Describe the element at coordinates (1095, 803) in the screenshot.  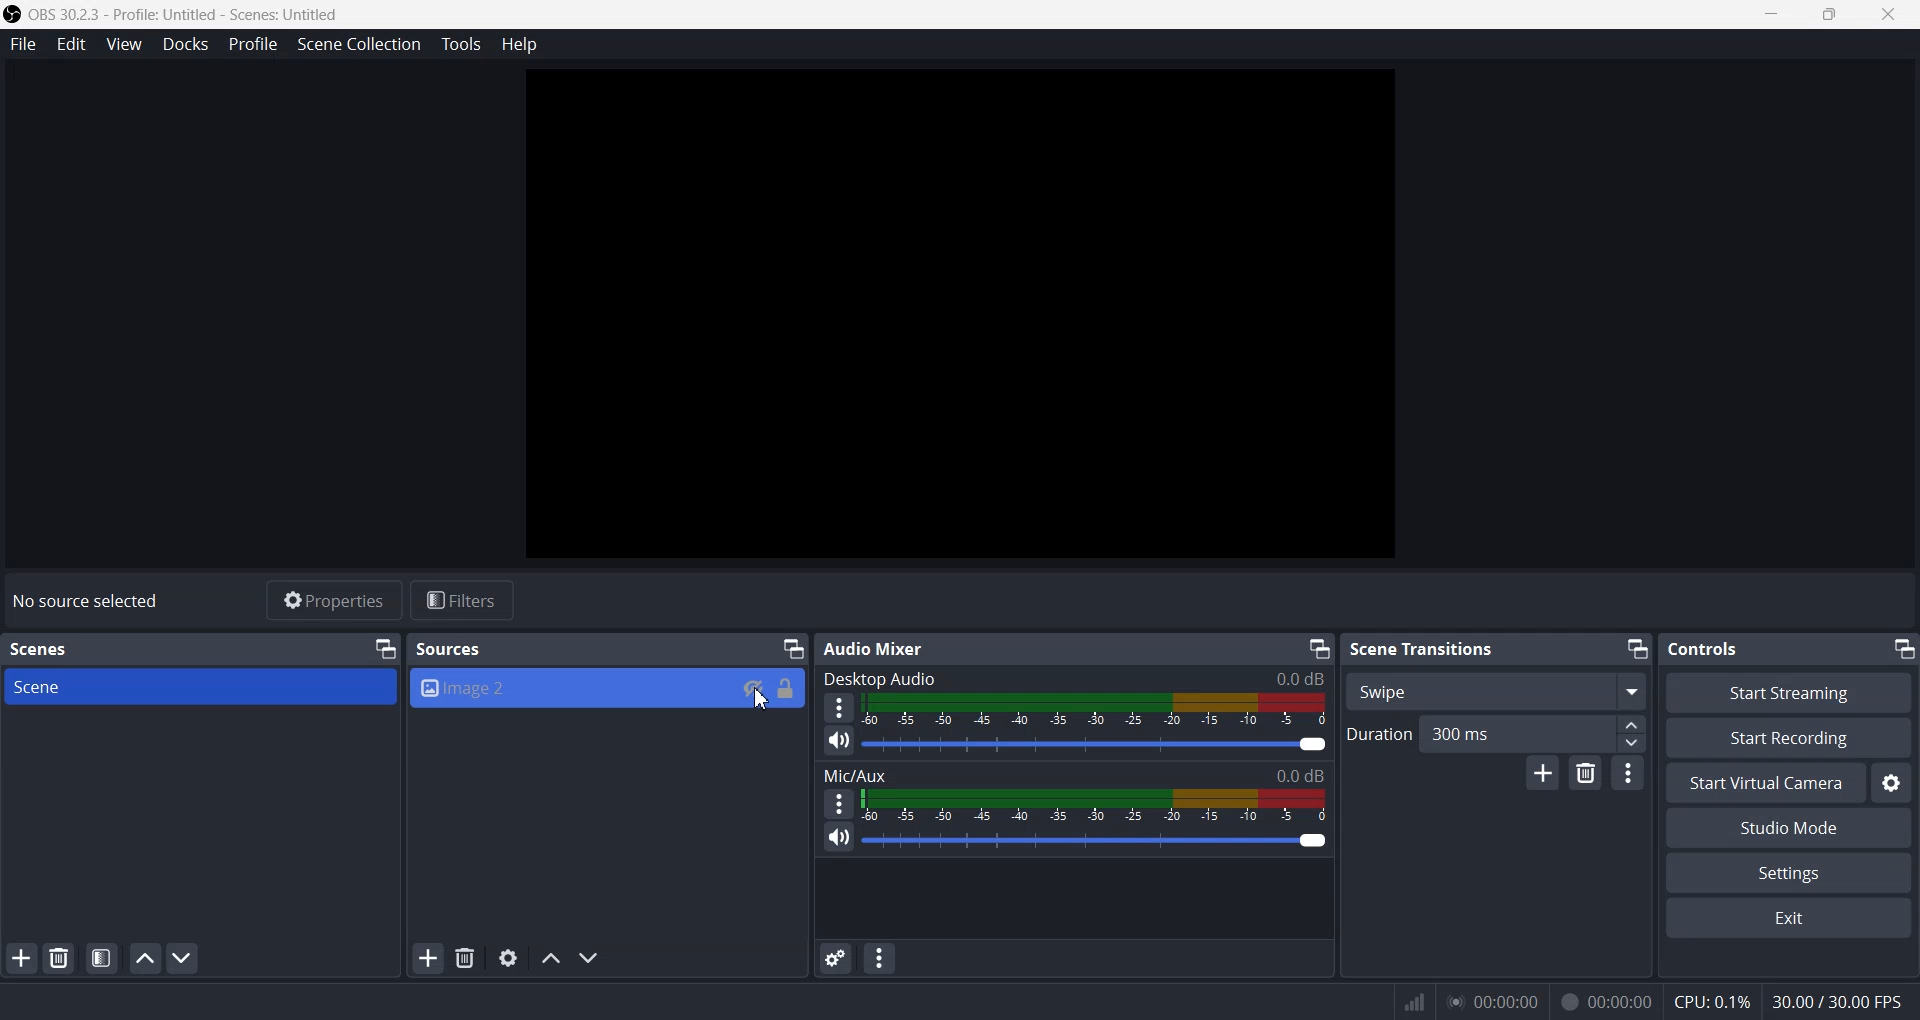
I see `Volume Indicator` at that location.